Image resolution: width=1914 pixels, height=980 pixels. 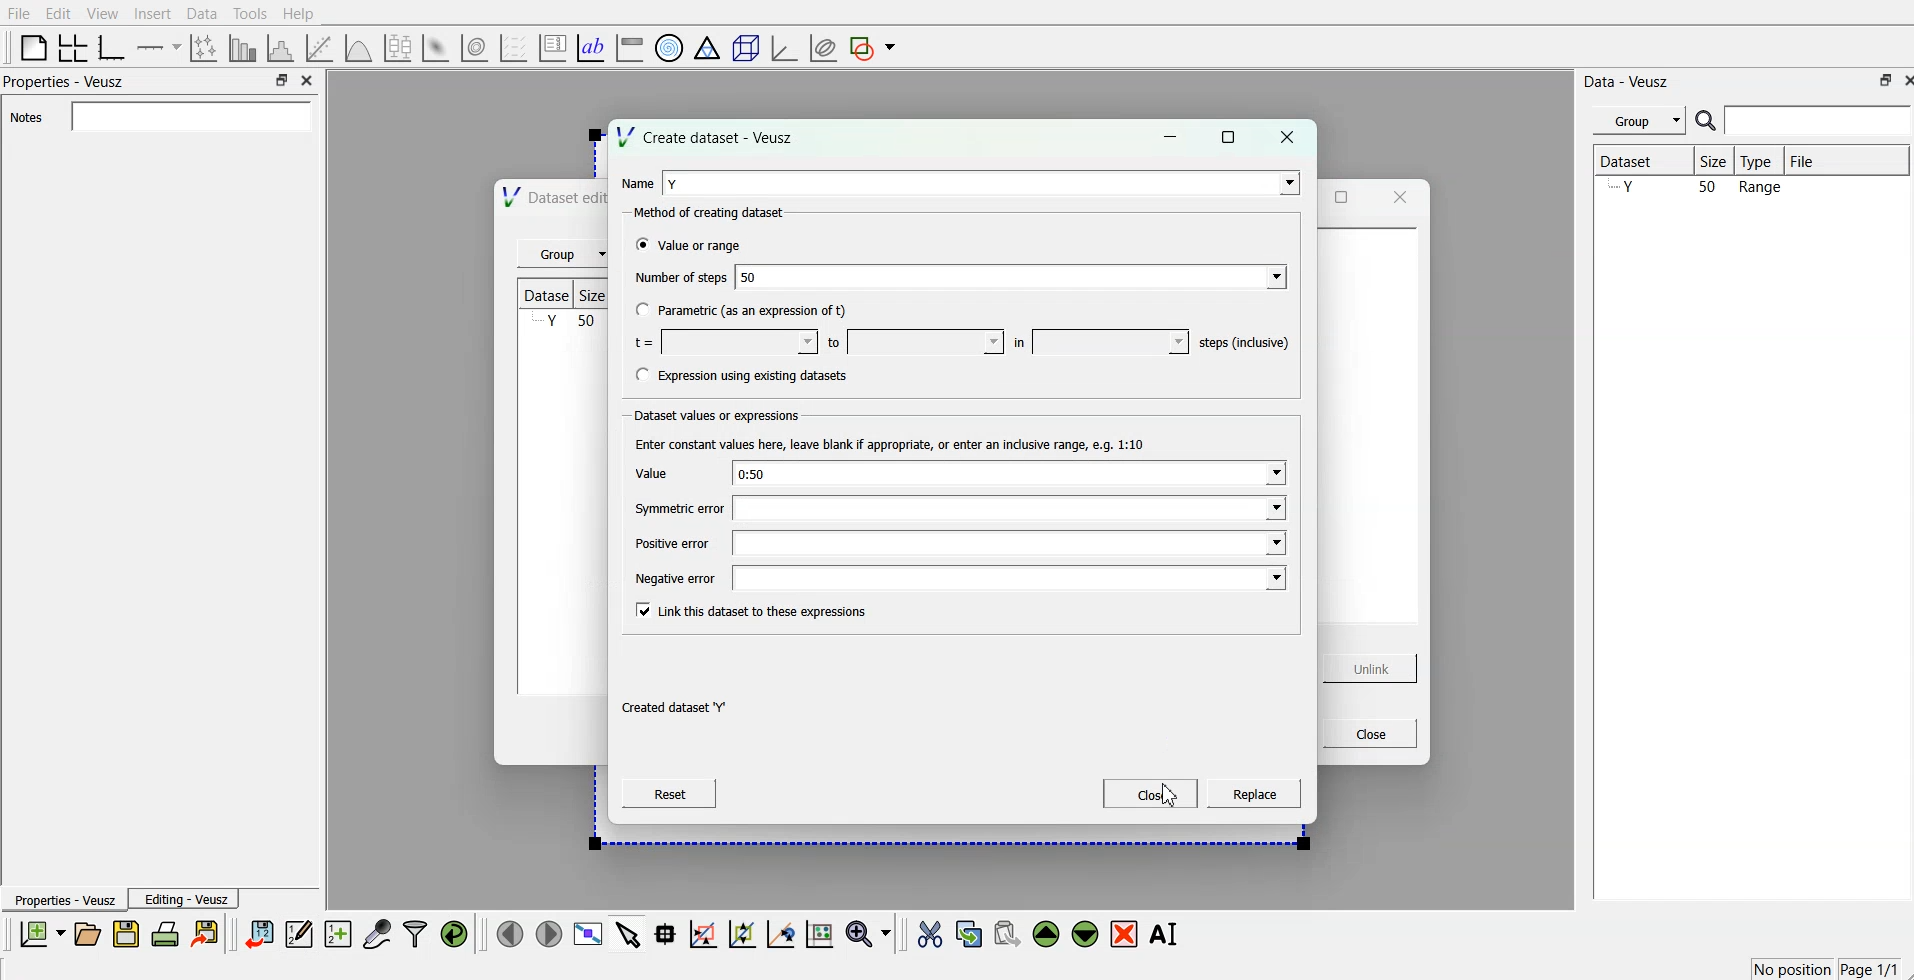 I want to click on edit and enter datapoints, so click(x=300, y=935).